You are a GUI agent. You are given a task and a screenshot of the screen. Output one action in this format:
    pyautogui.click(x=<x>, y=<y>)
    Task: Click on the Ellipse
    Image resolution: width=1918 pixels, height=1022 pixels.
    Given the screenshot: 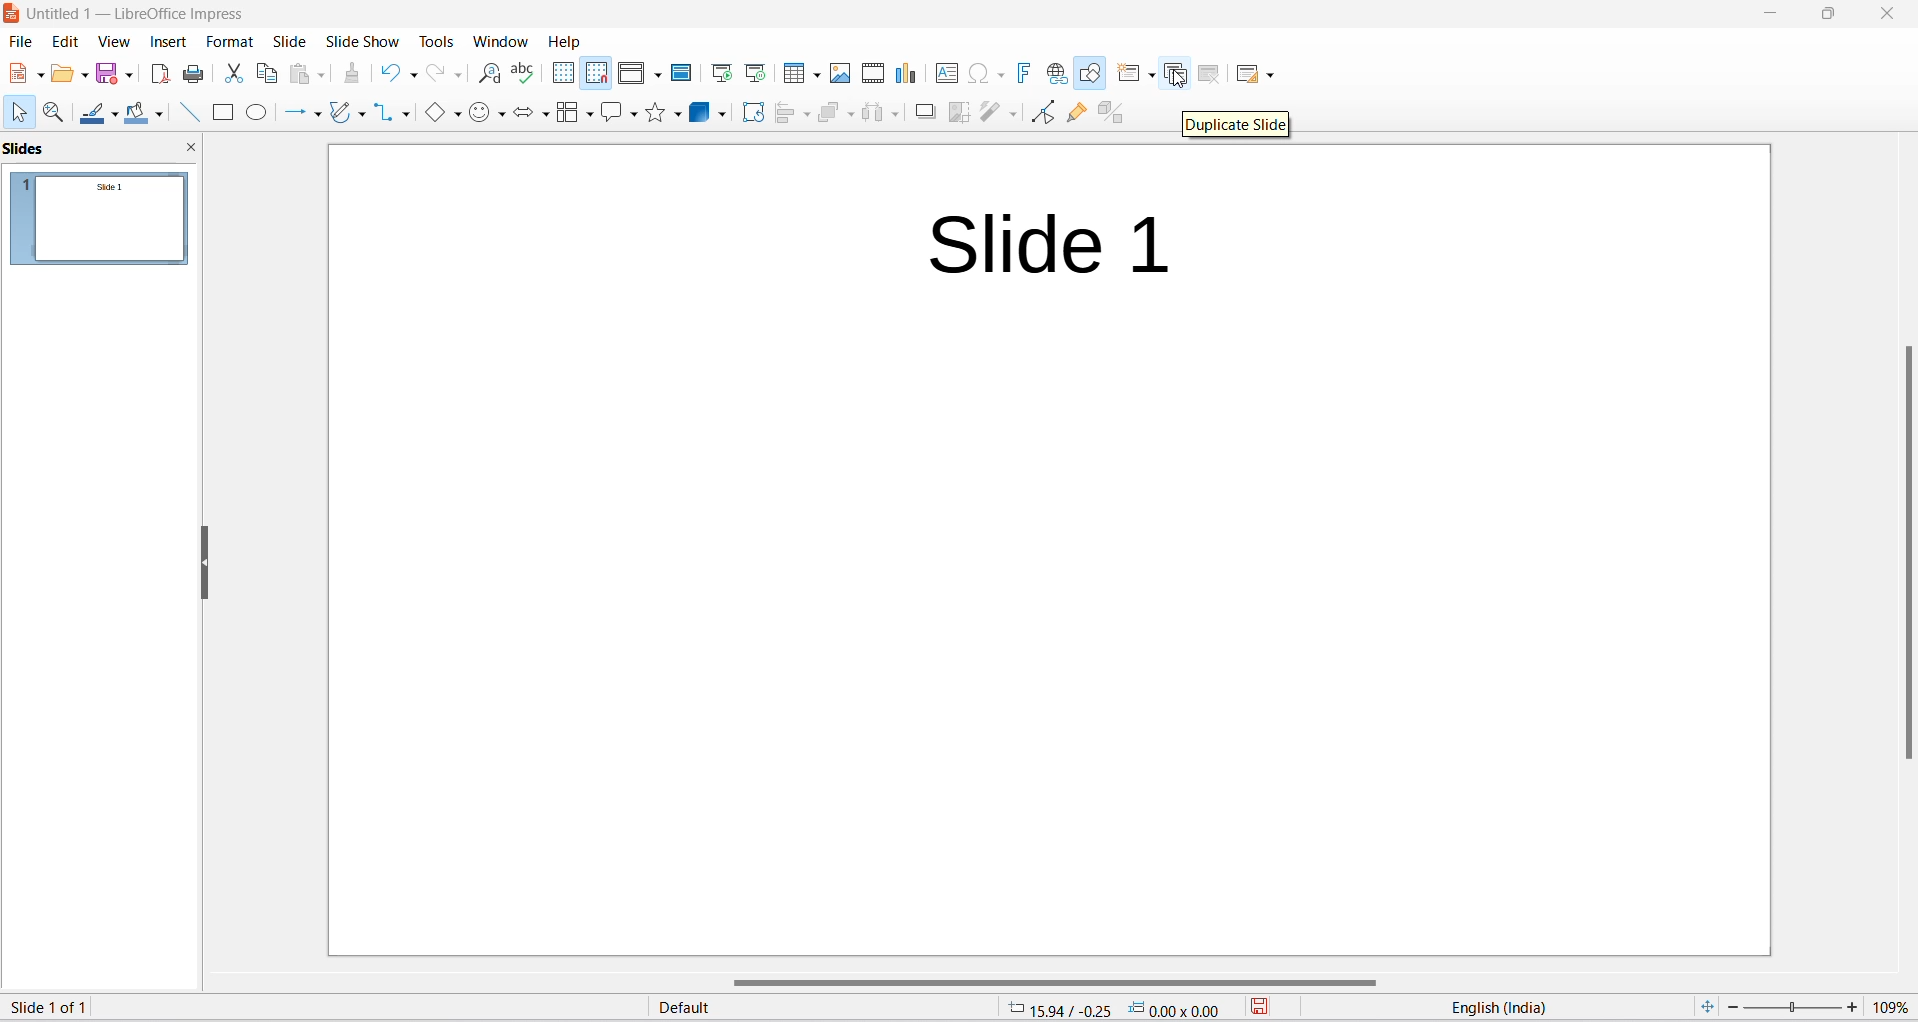 What is the action you would take?
    pyautogui.click(x=255, y=115)
    